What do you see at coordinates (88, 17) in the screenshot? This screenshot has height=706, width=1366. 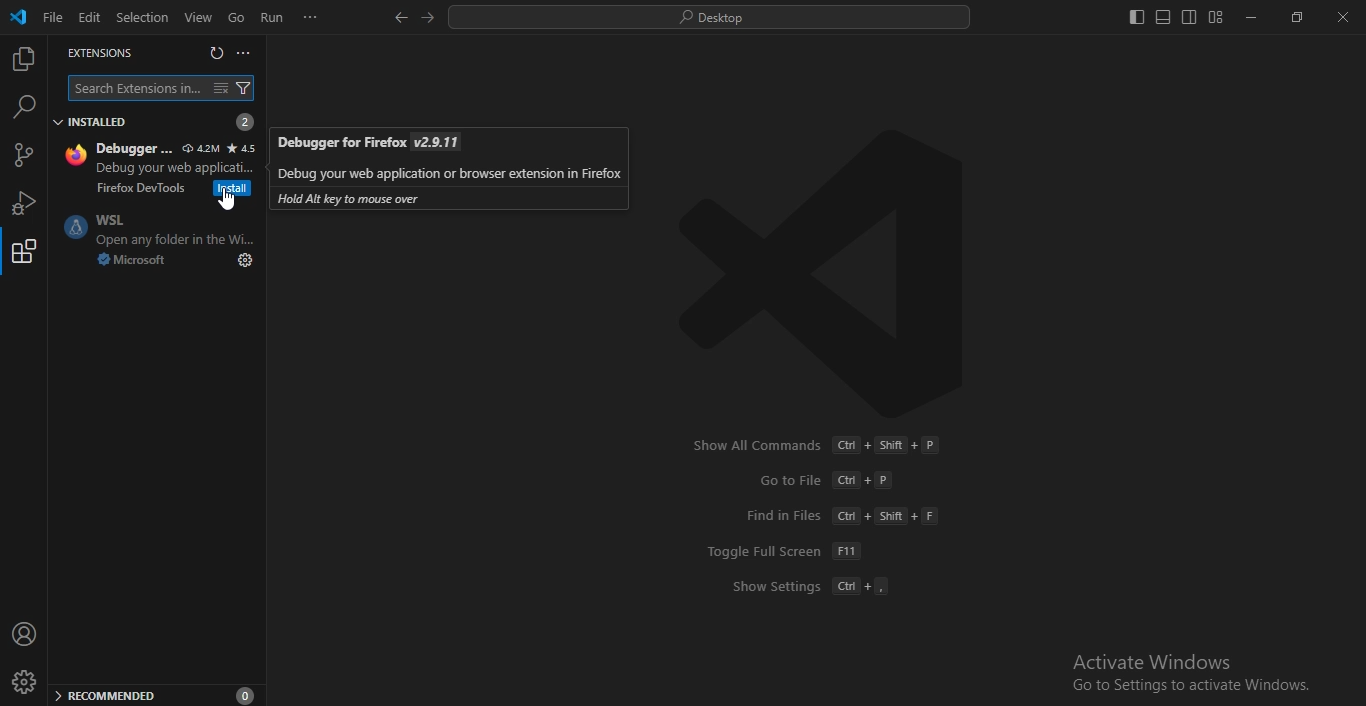 I see `edit` at bounding box center [88, 17].